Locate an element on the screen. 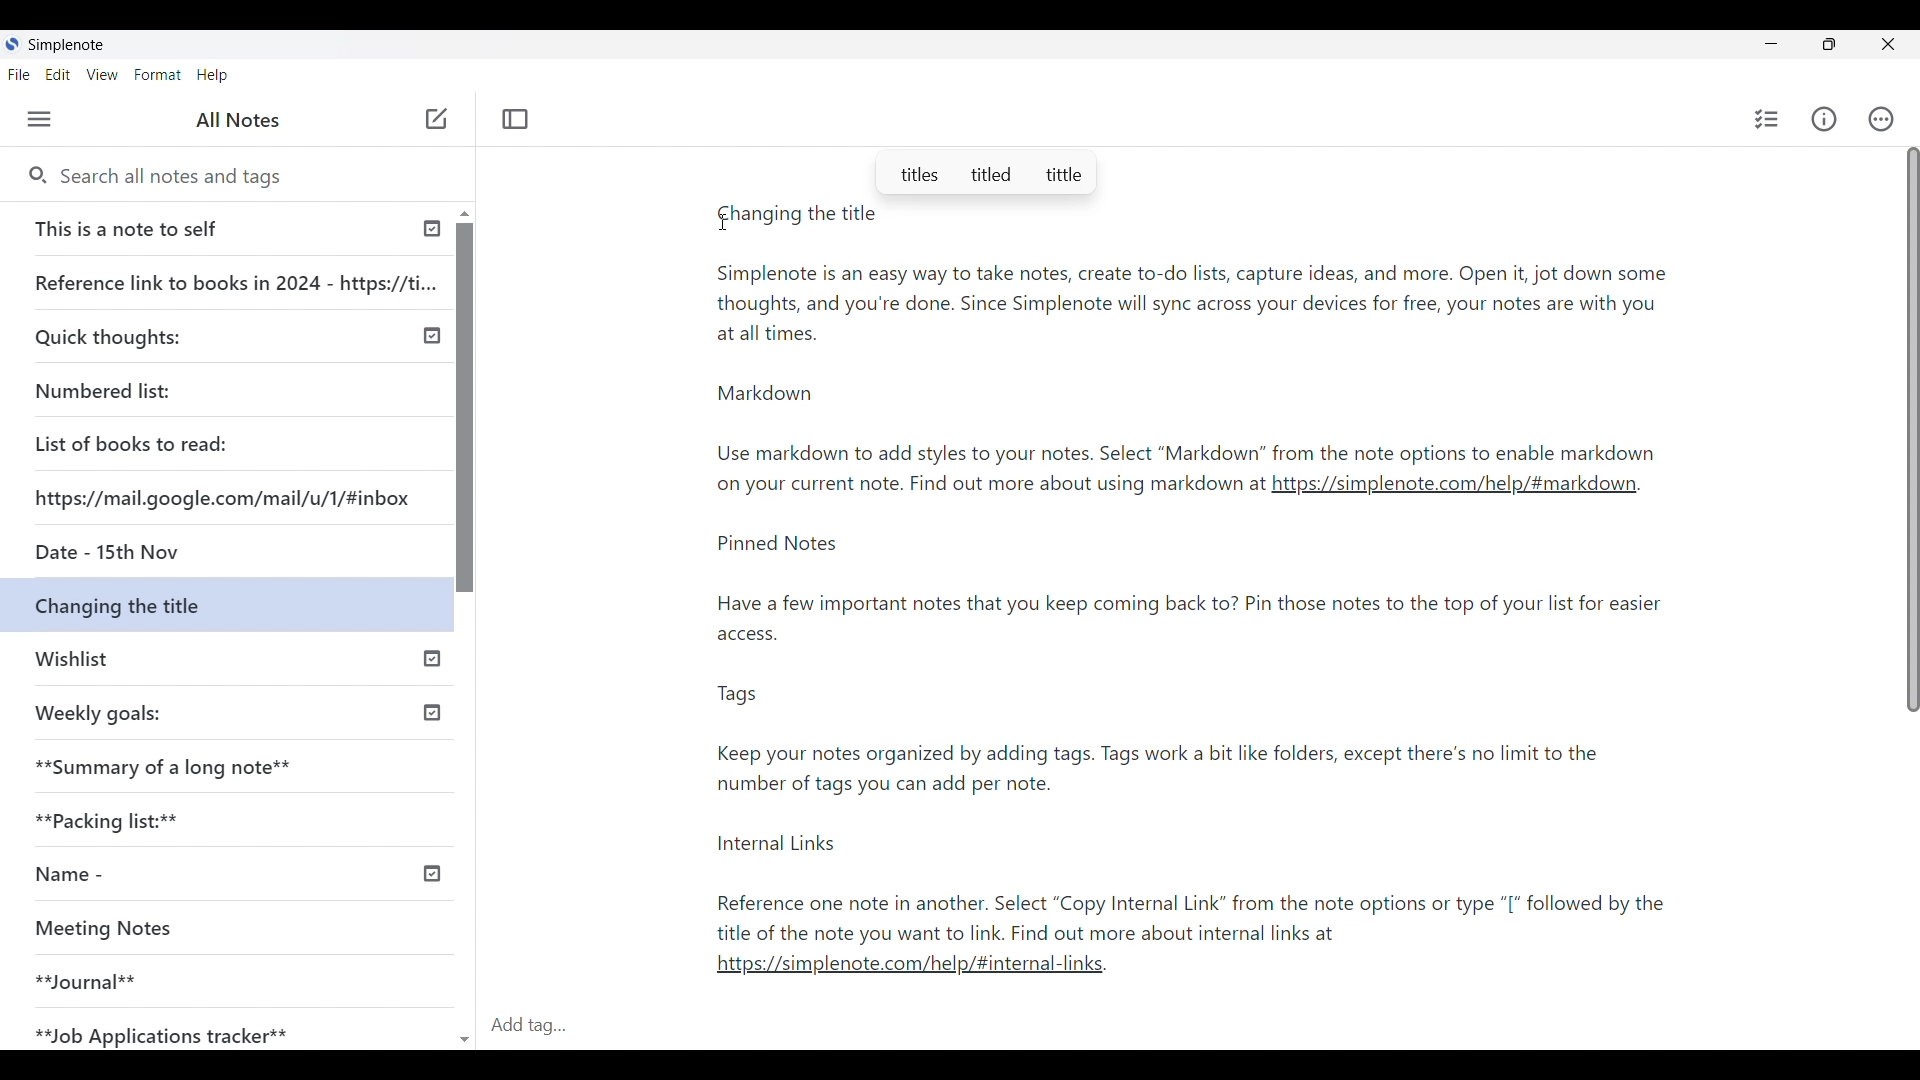 This screenshot has height=1080, width=1920. Vertical slide bar for noted made earlier is located at coordinates (432, 338).